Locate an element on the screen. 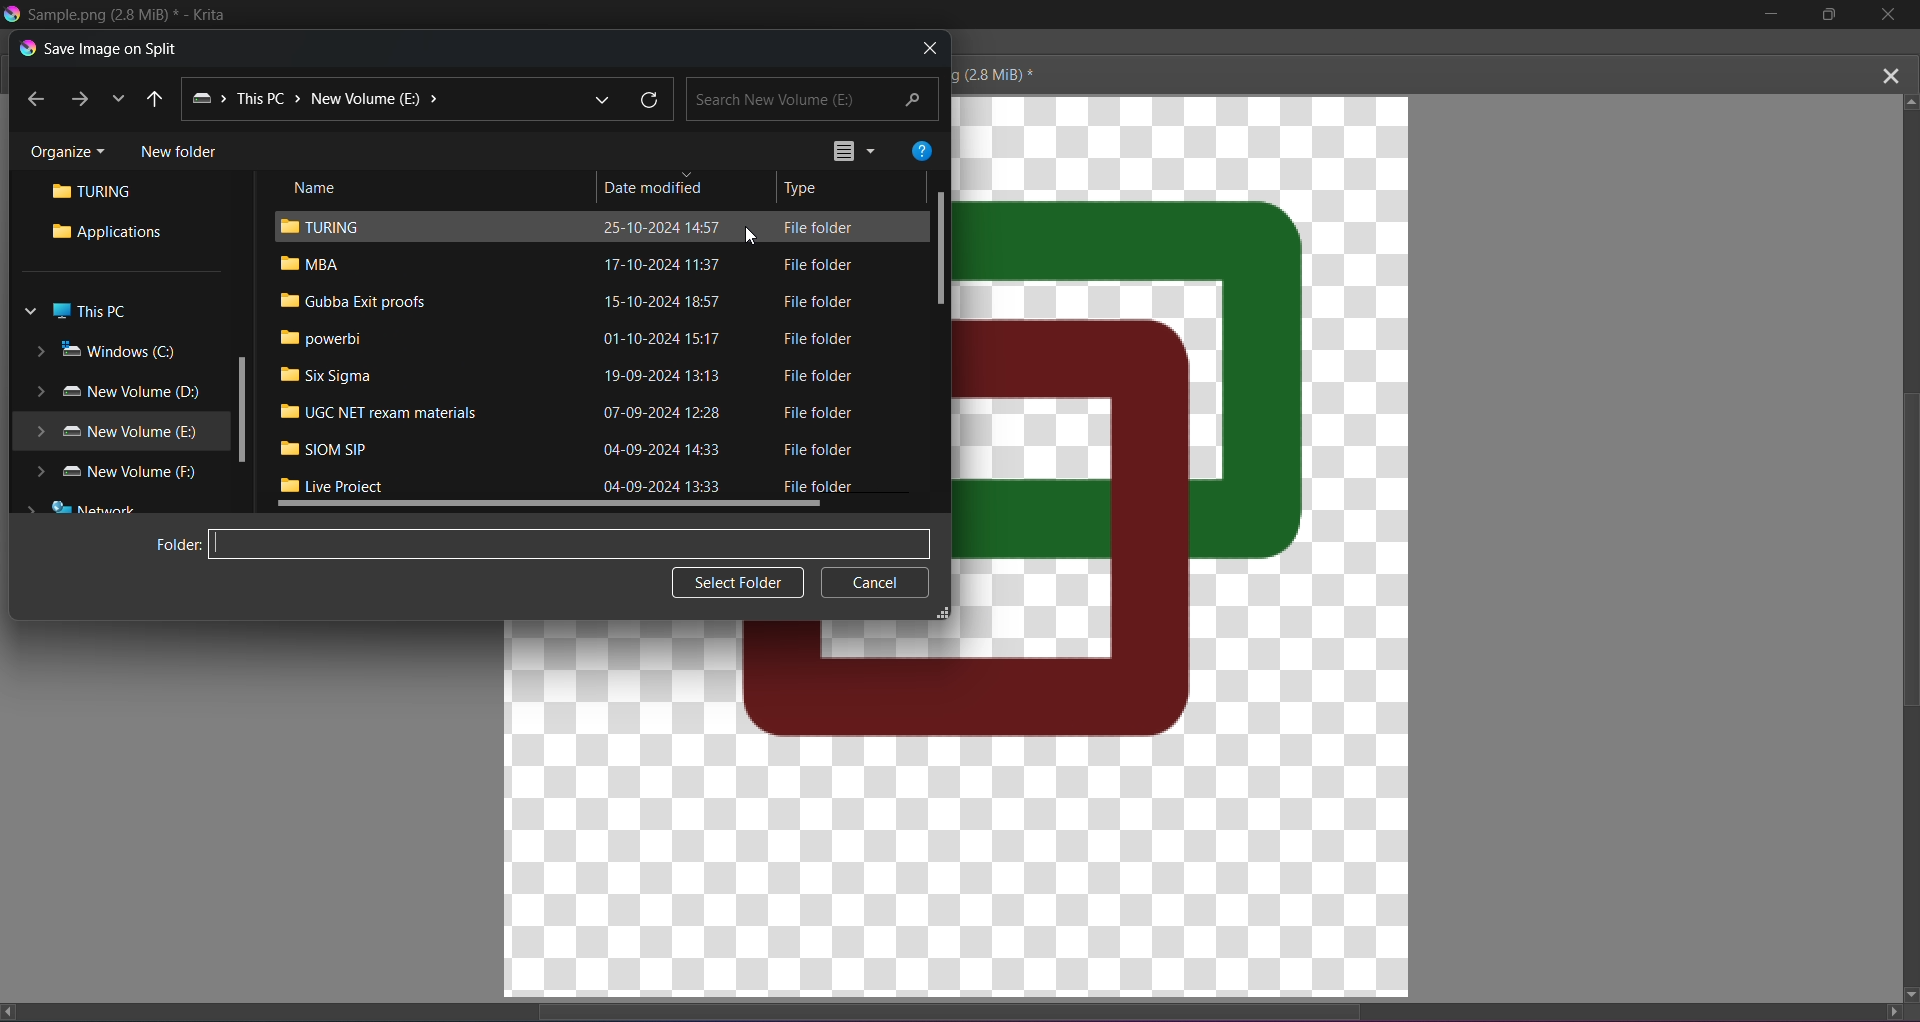  I Gubba Exit proofs 15-10-2024 18:57 File folder is located at coordinates (596, 304).